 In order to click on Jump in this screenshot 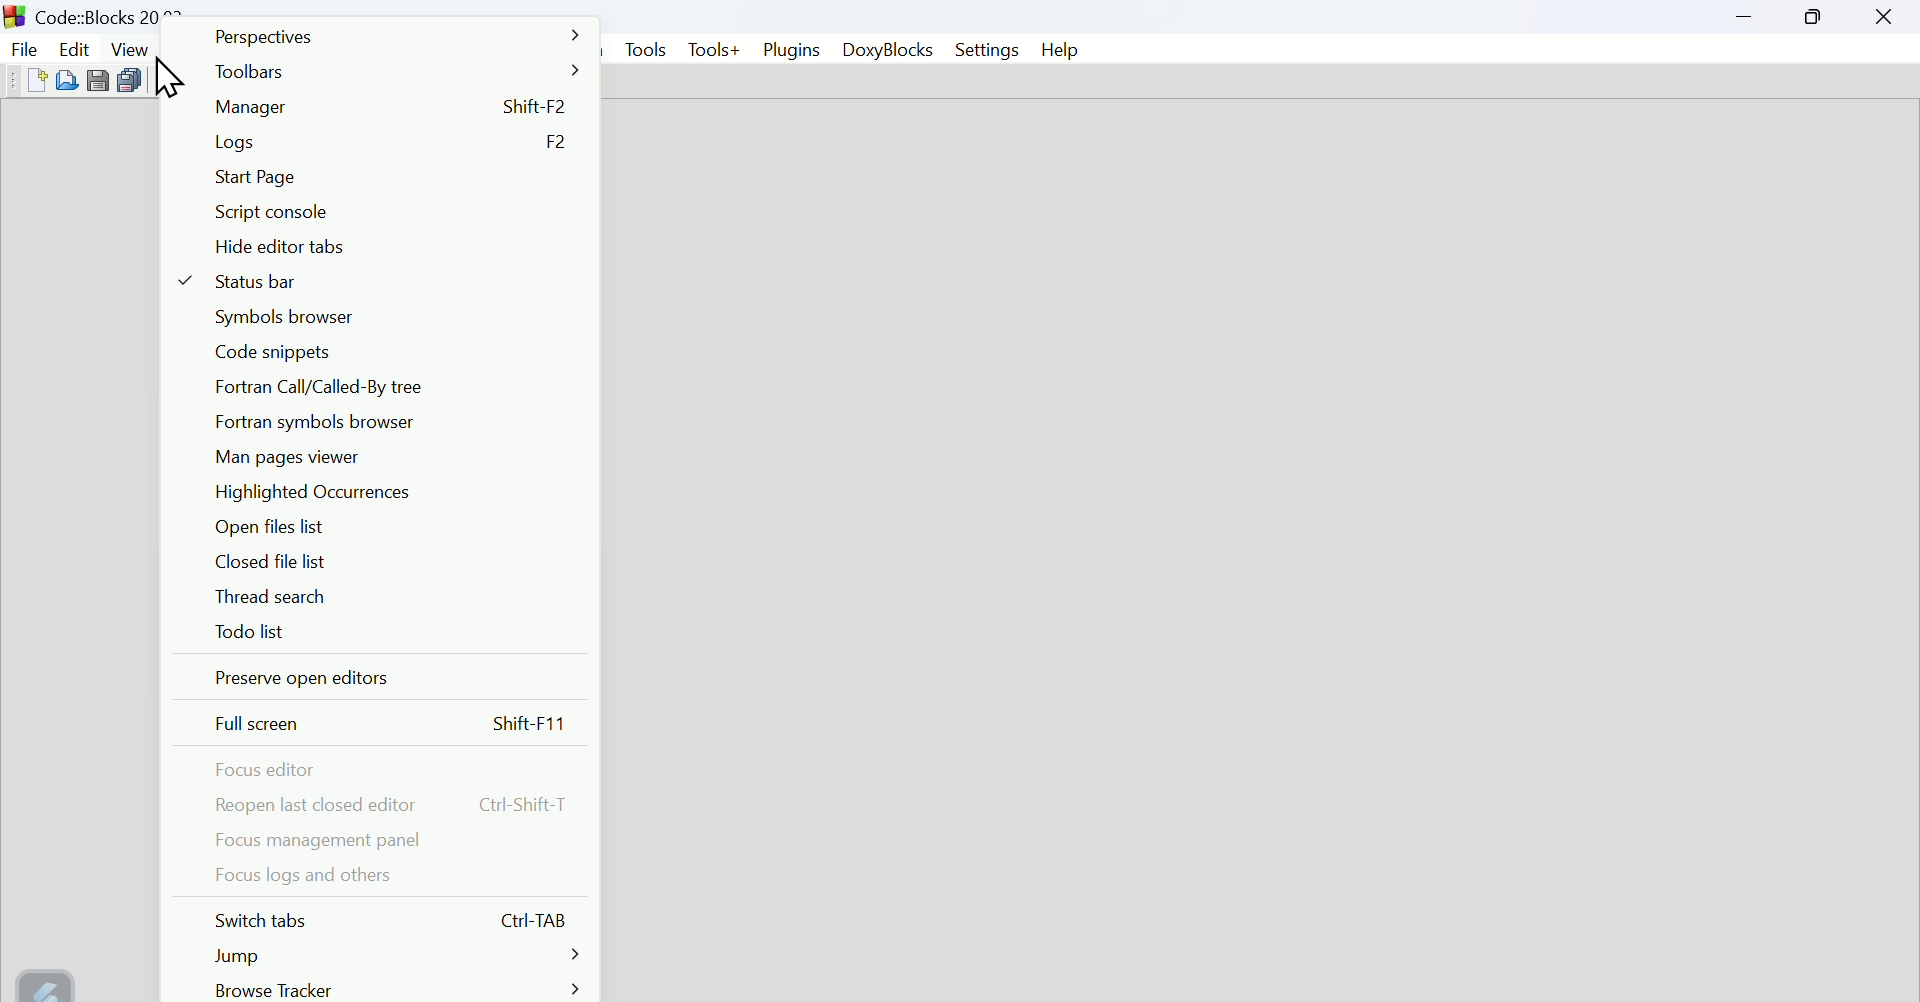, I will do `click(400, 958)`.